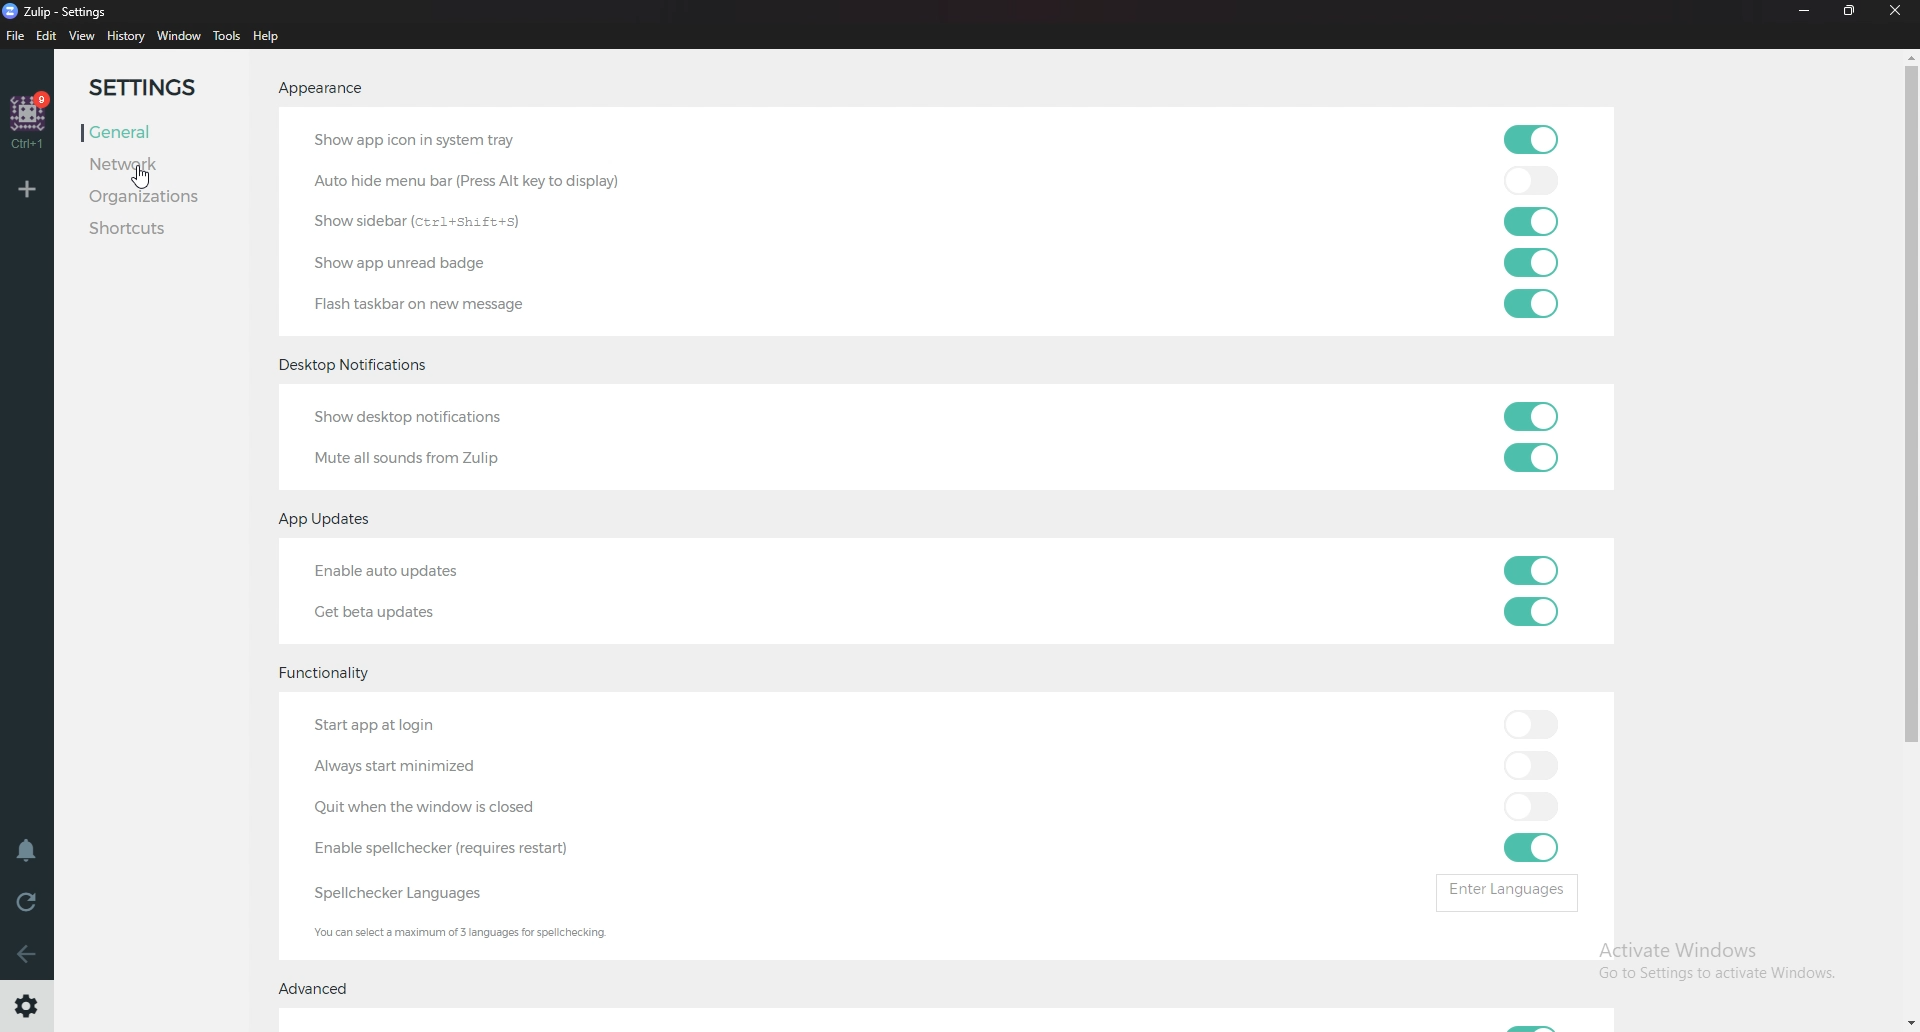 The width and height of the screenshot is (1920, 1032). I want to click on settings, so click(155, 88).